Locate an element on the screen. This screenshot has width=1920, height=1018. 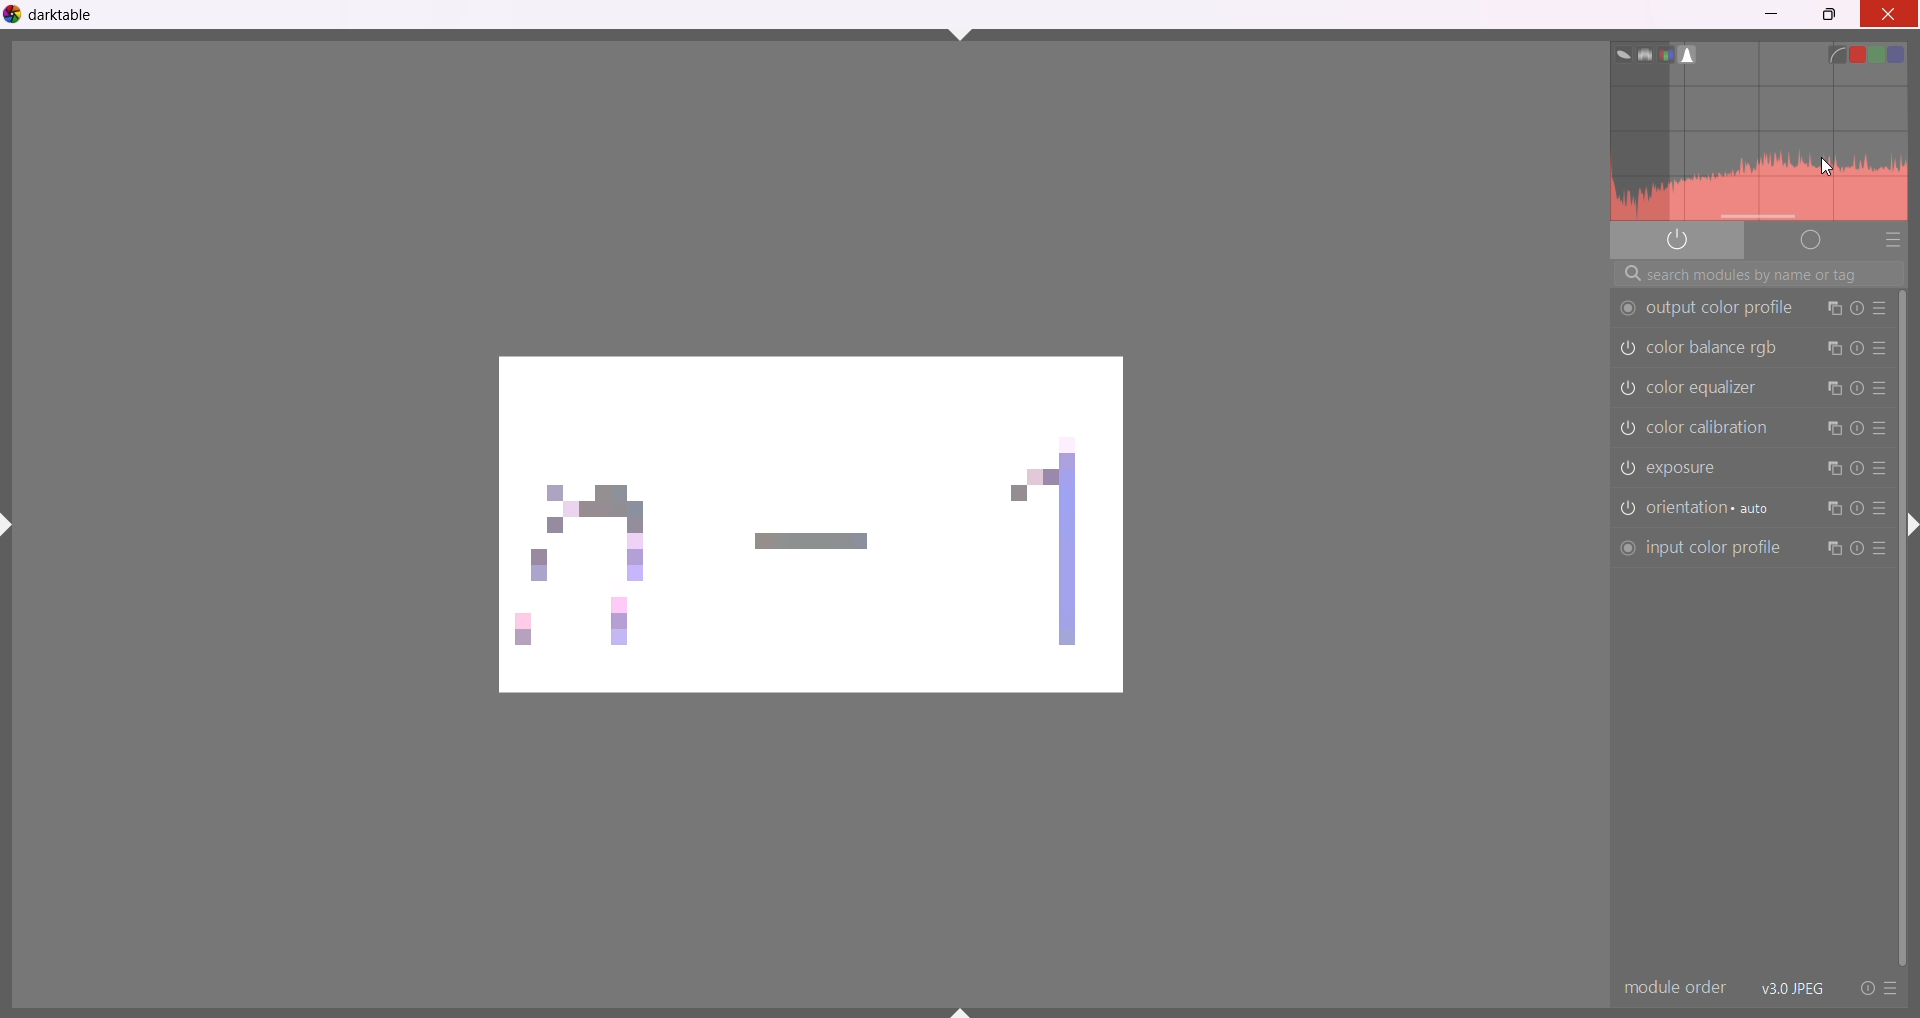
instance is located at coordinates (1831, 549).